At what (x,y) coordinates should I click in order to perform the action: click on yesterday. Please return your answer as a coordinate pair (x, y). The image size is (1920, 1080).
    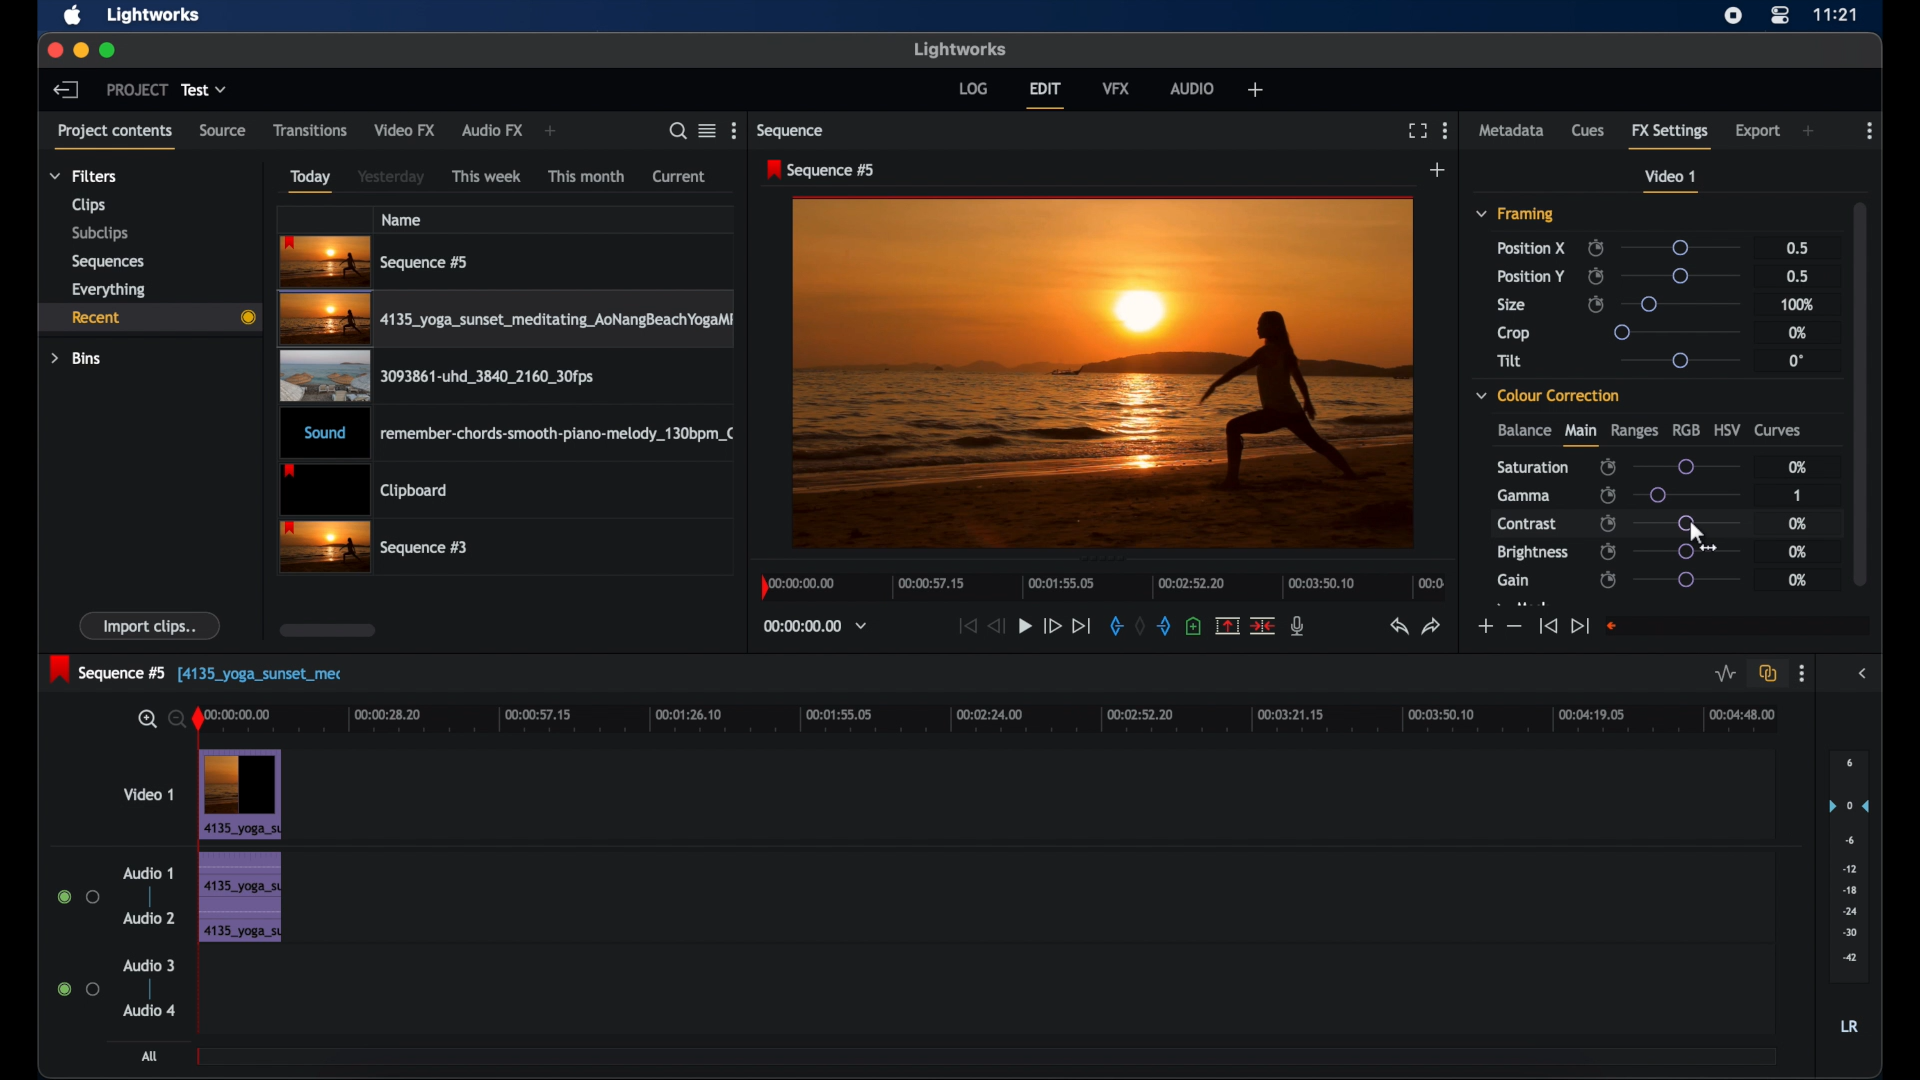
    Looking at the image, I should click on (391, 177).